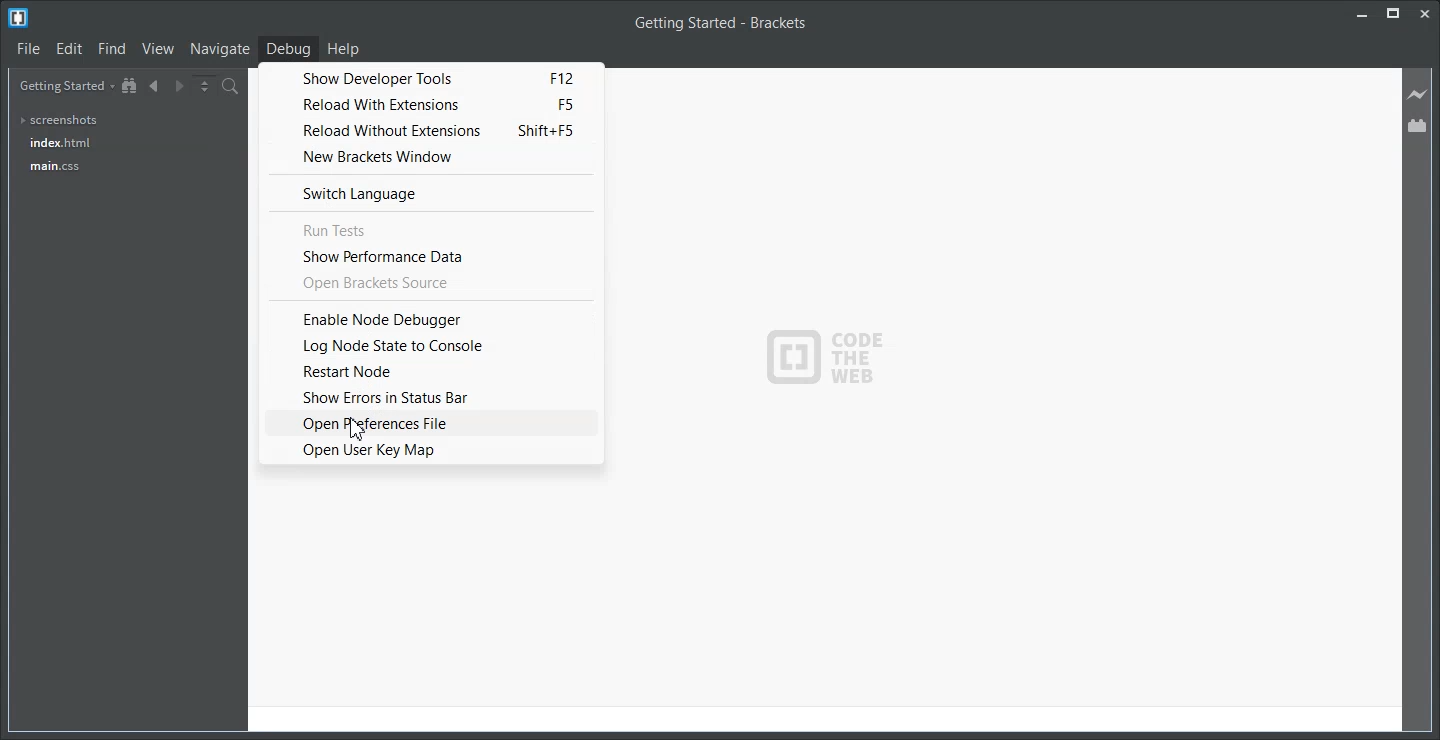  What do you see at coordinates (720, 23) in the screenshot?
I see `Getting Started - Brackets` at bounding box center [720, 23].